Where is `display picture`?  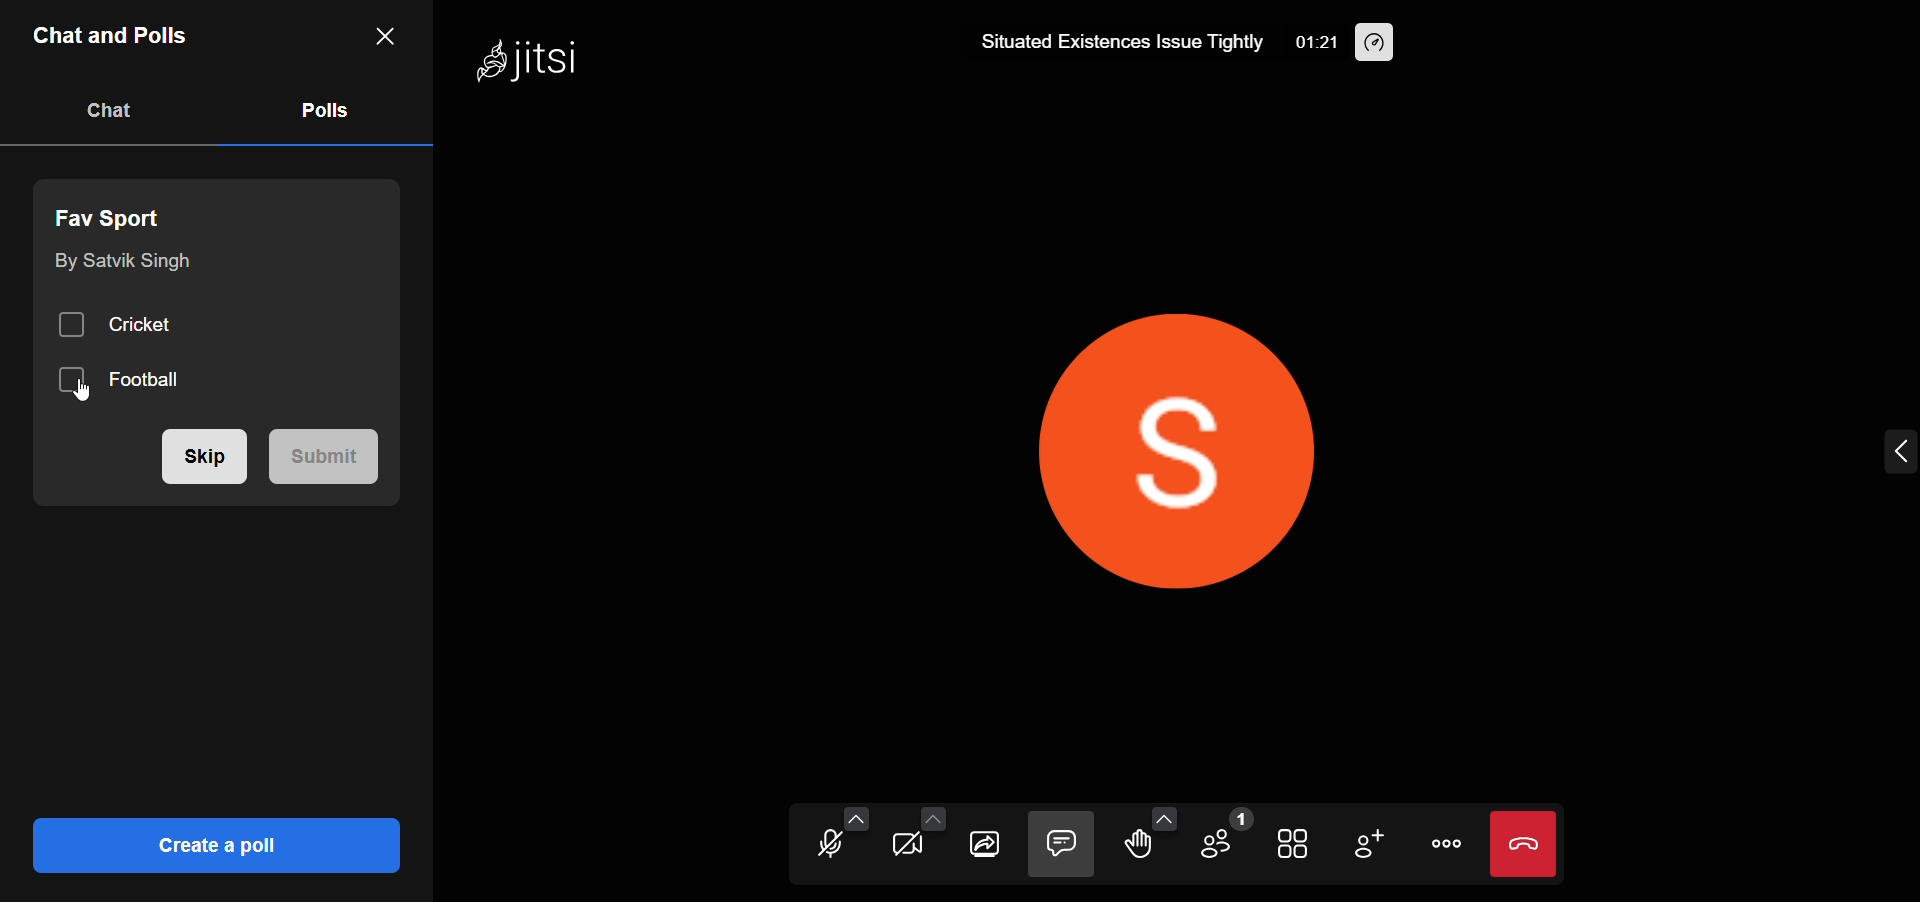 display picture is located at coordinates (1244, 442).